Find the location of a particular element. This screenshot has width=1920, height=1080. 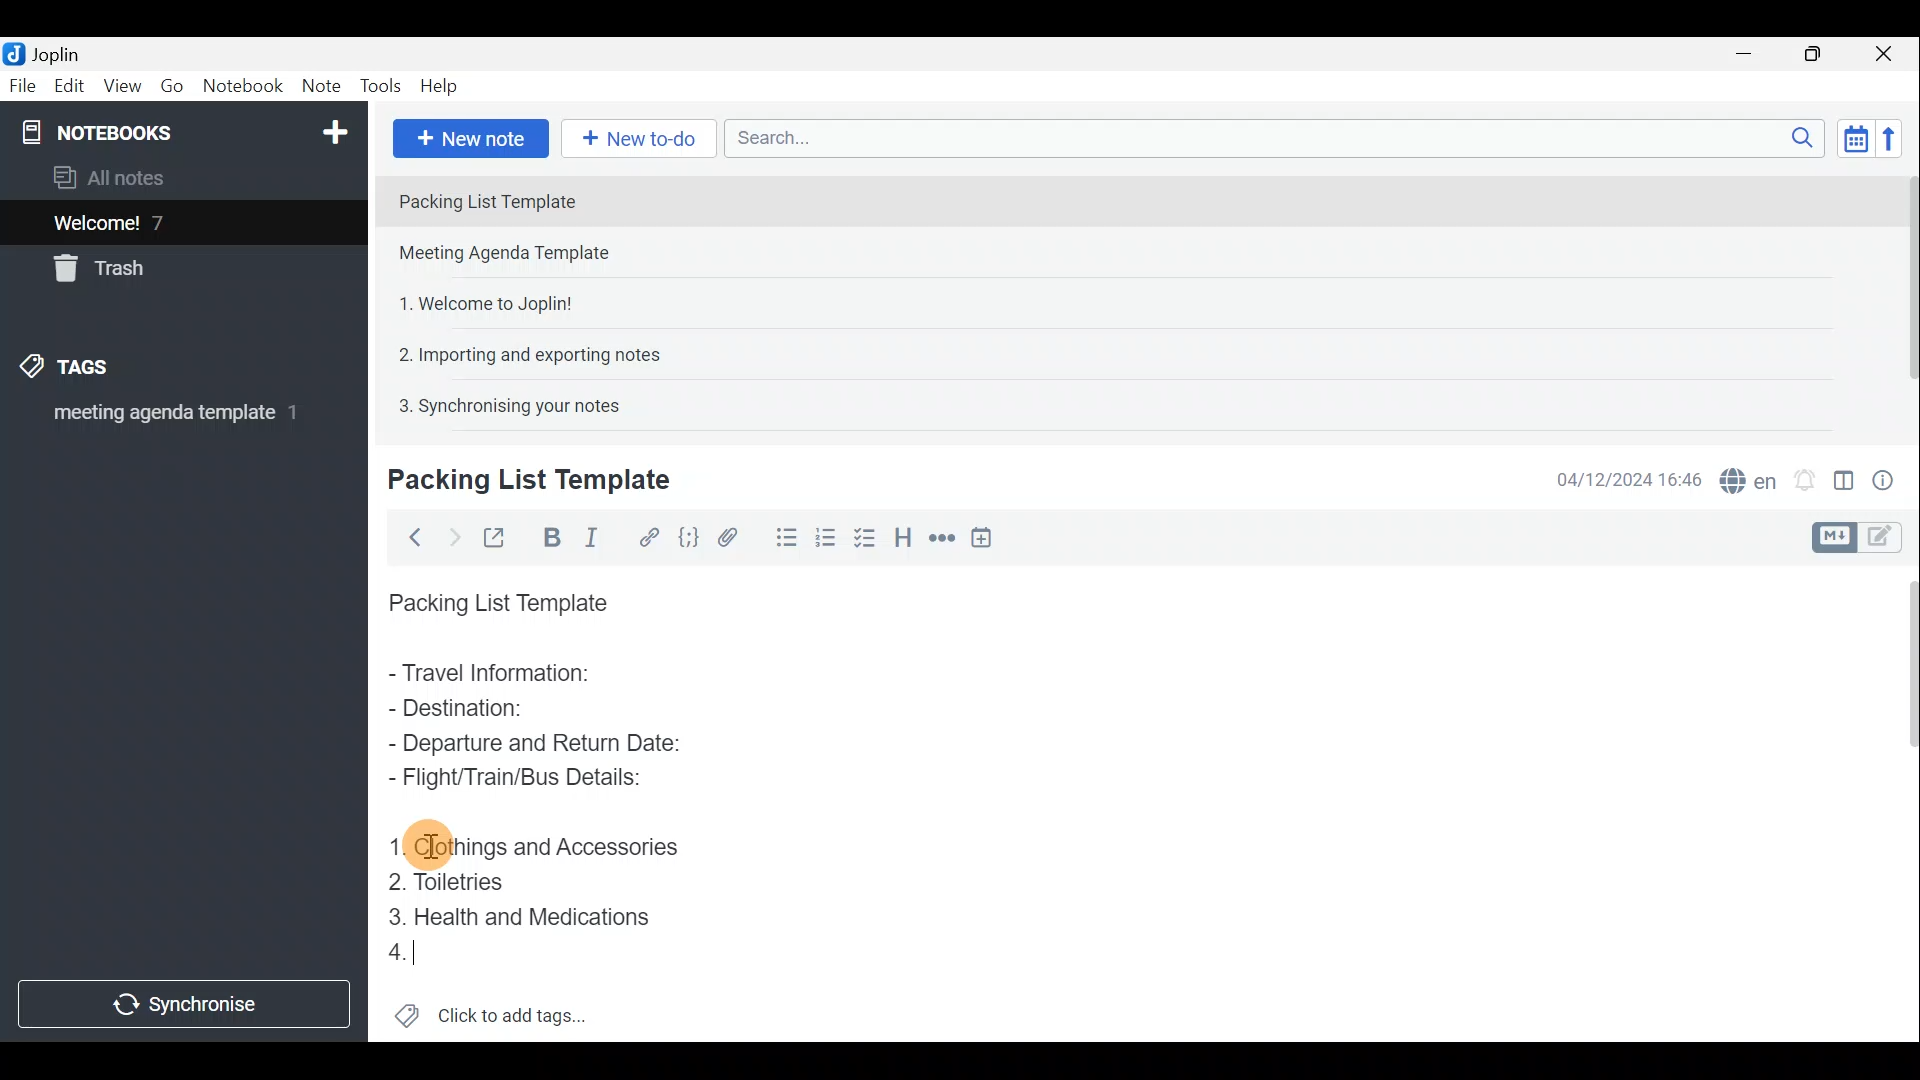

Tools is located at coordinates (383, 87).